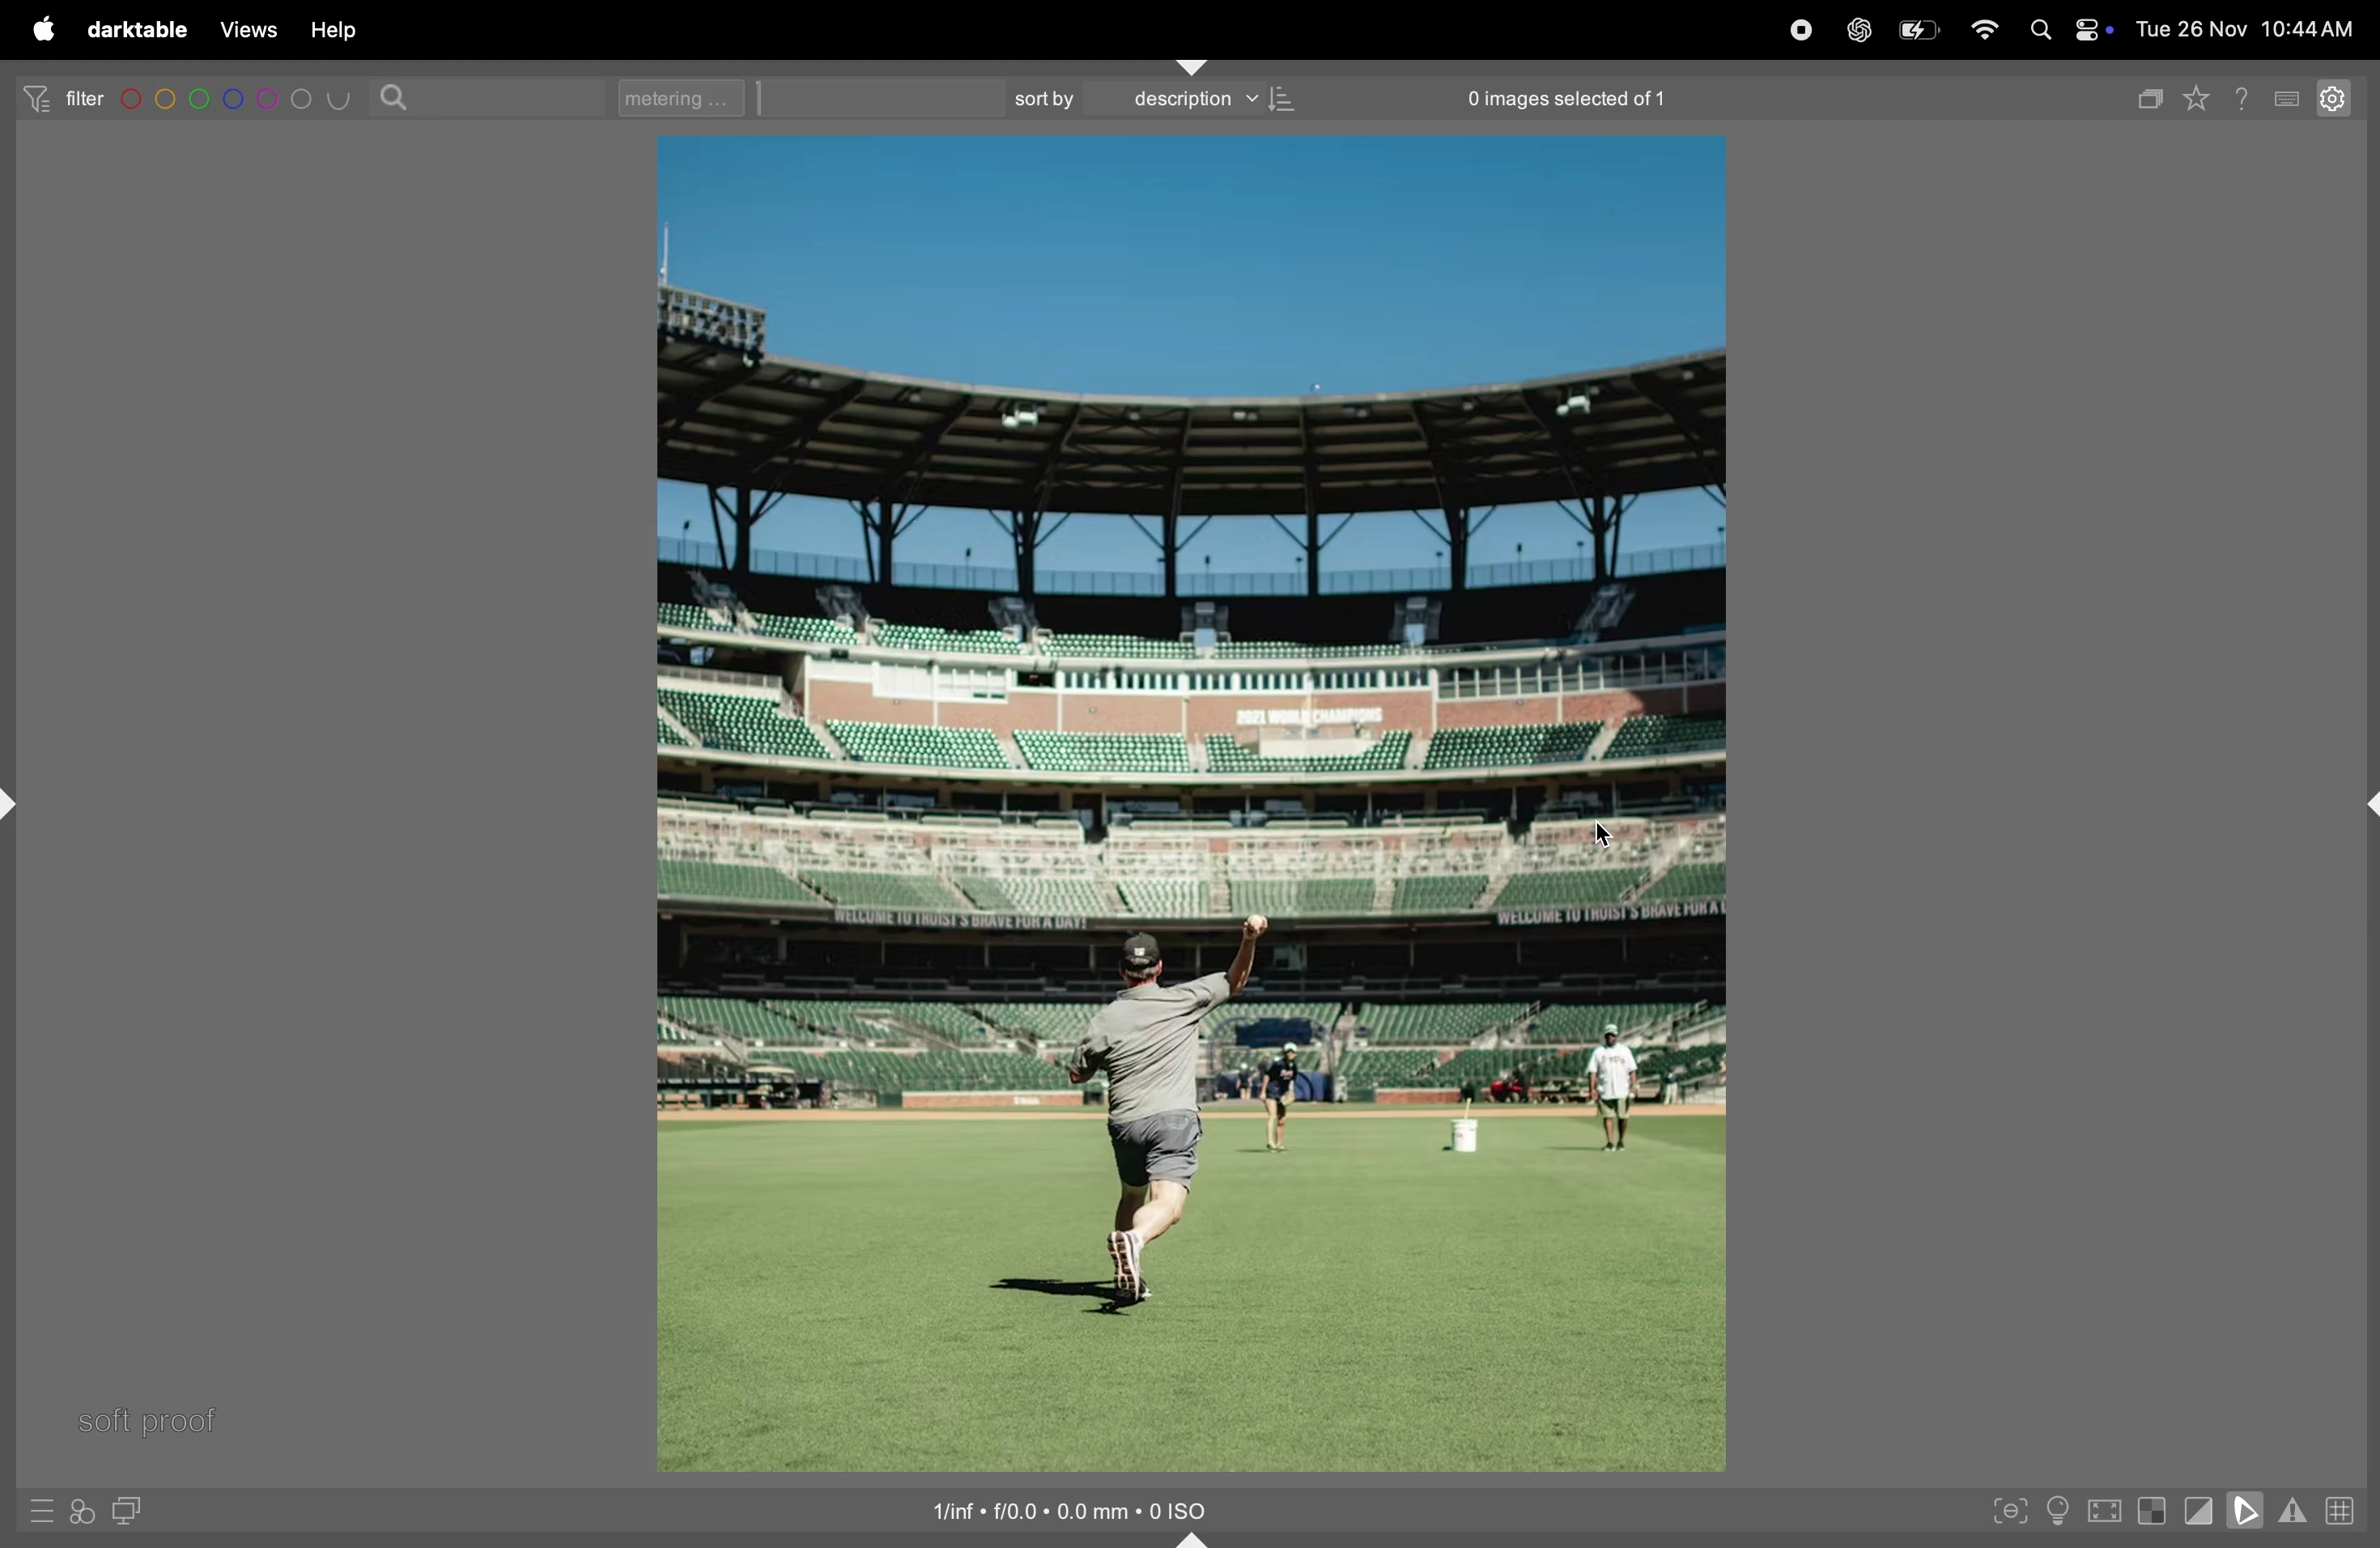 This screenshot has height=1548, width=2380. Describe the element at coordinates (2333, 96) in the screenshot. I see `settings` at that location.